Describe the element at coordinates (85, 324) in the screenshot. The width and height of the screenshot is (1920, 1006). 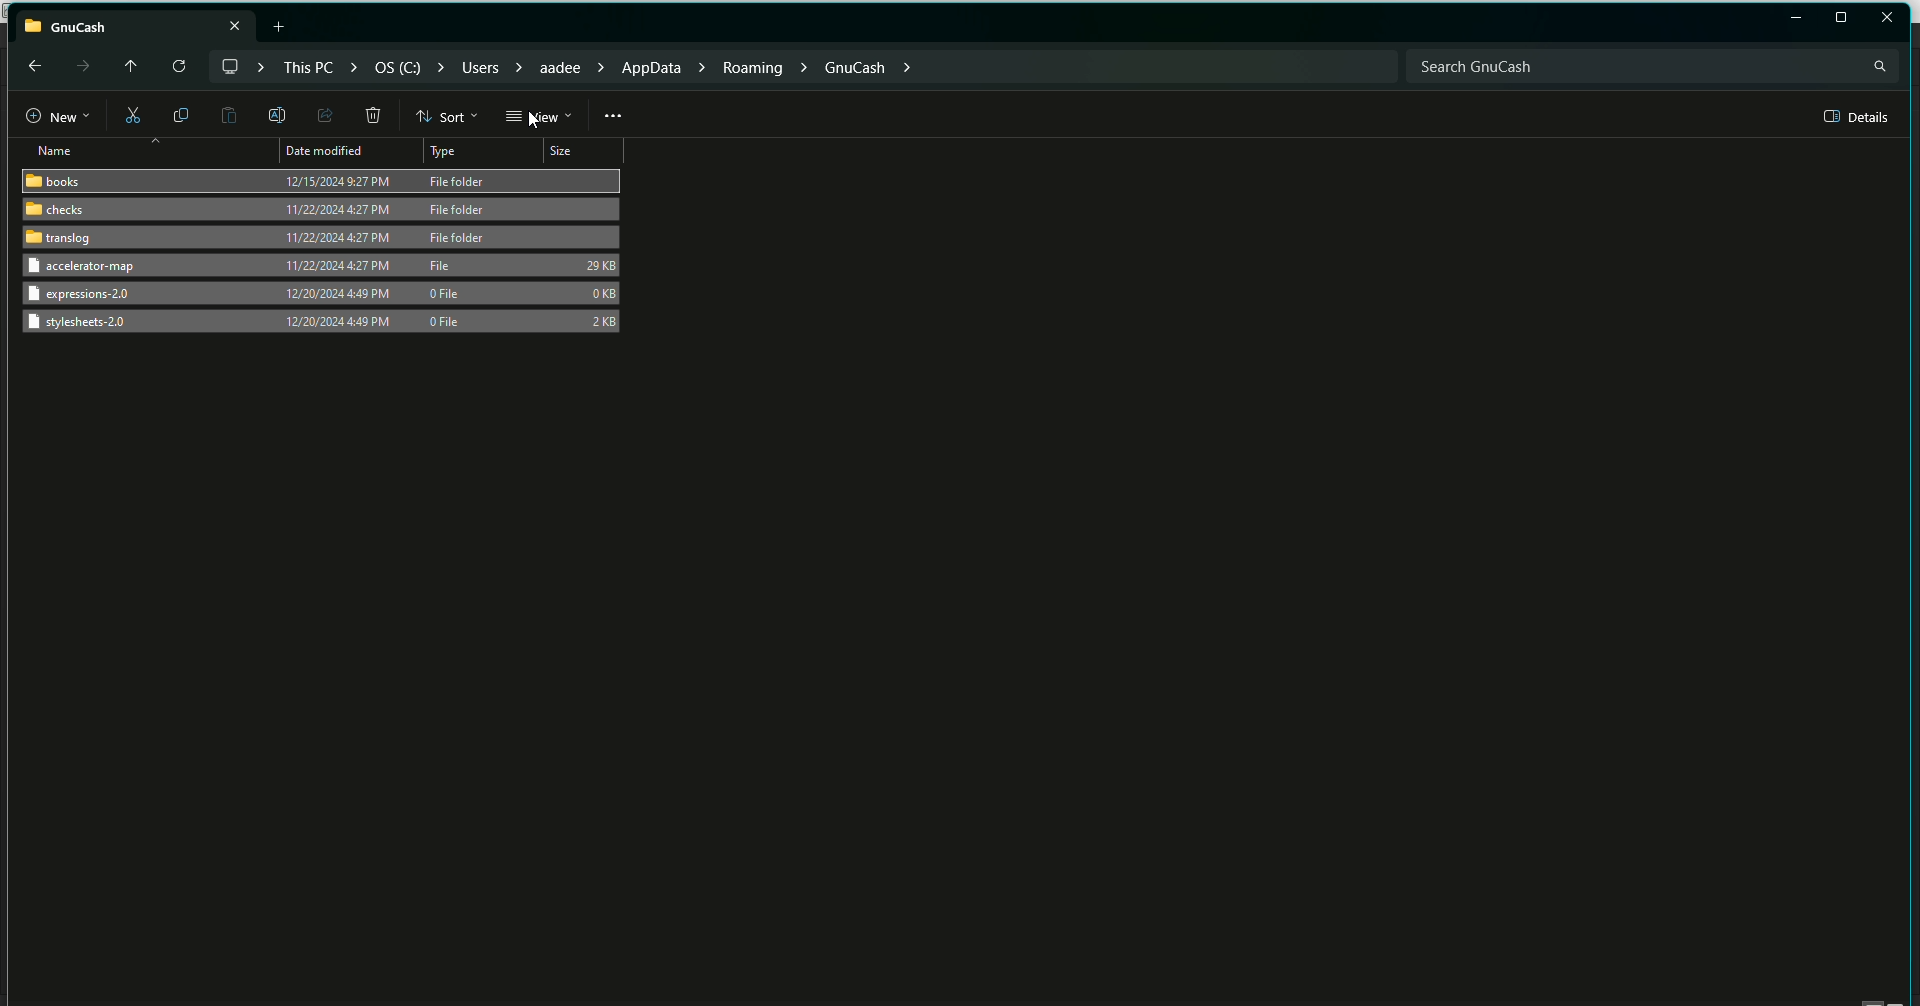
I see `stylesheets` at that location.